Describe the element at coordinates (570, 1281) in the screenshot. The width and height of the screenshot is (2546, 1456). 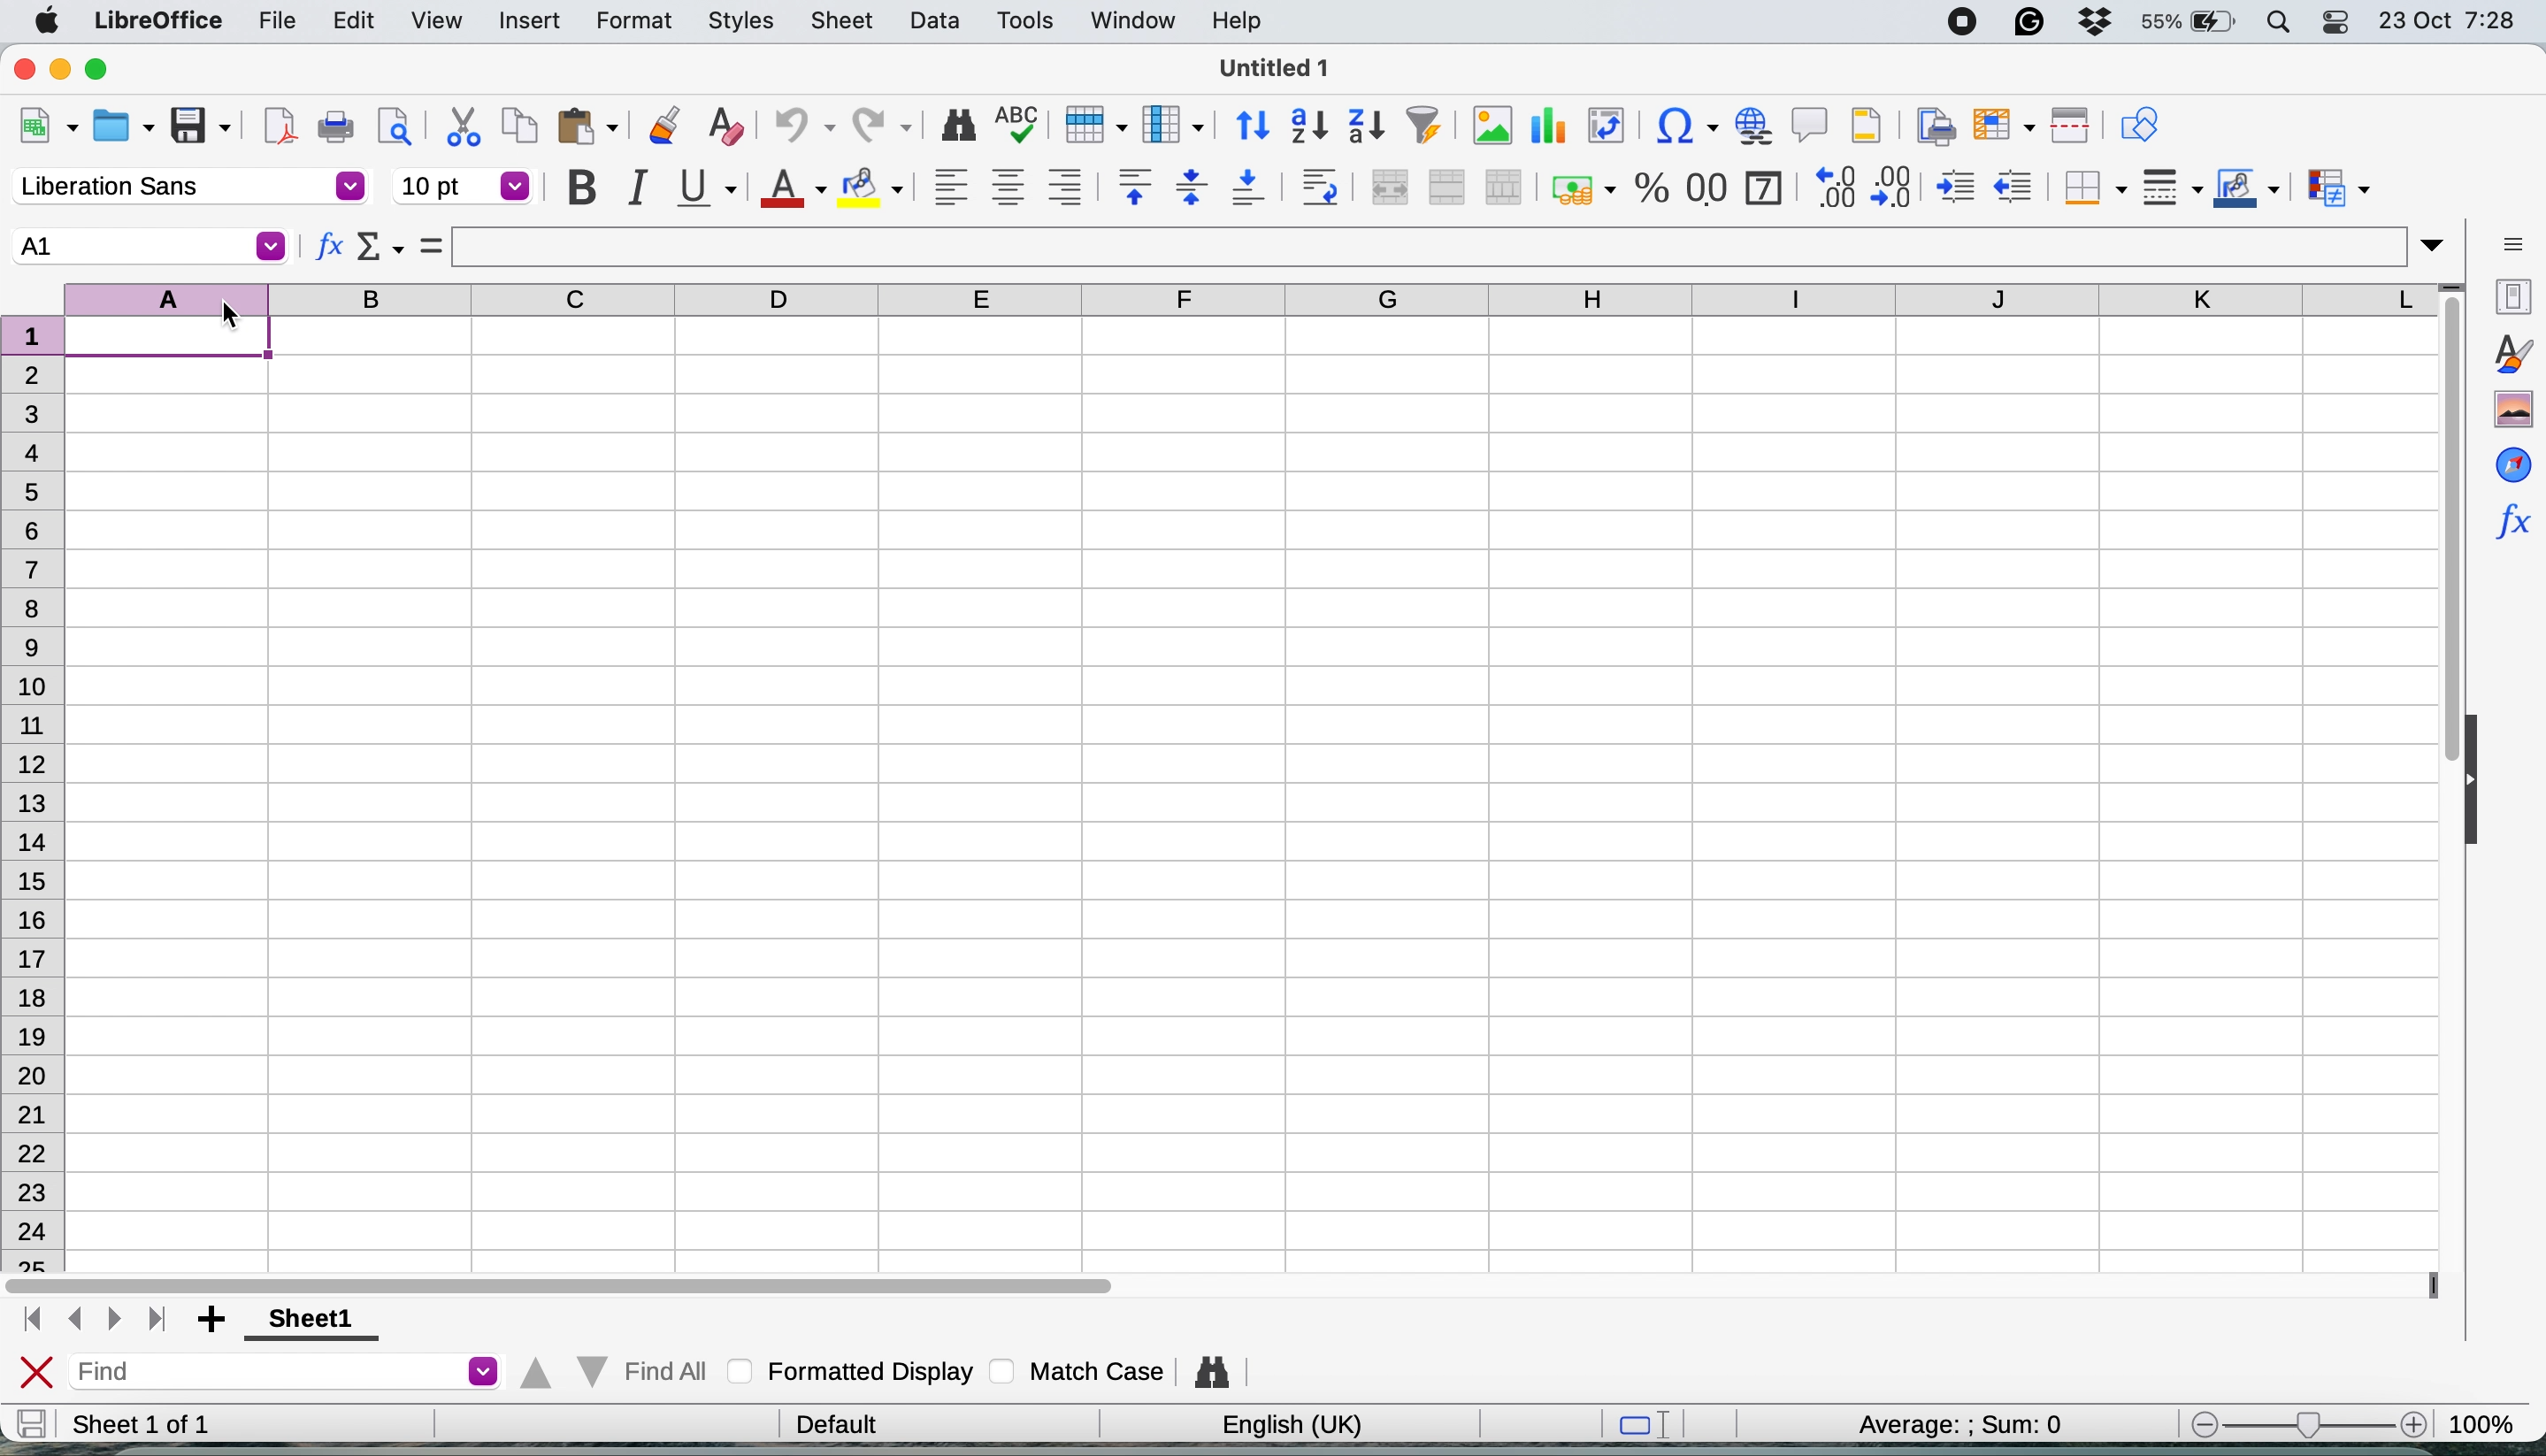
I see `horizontal scroll bar` at that location.